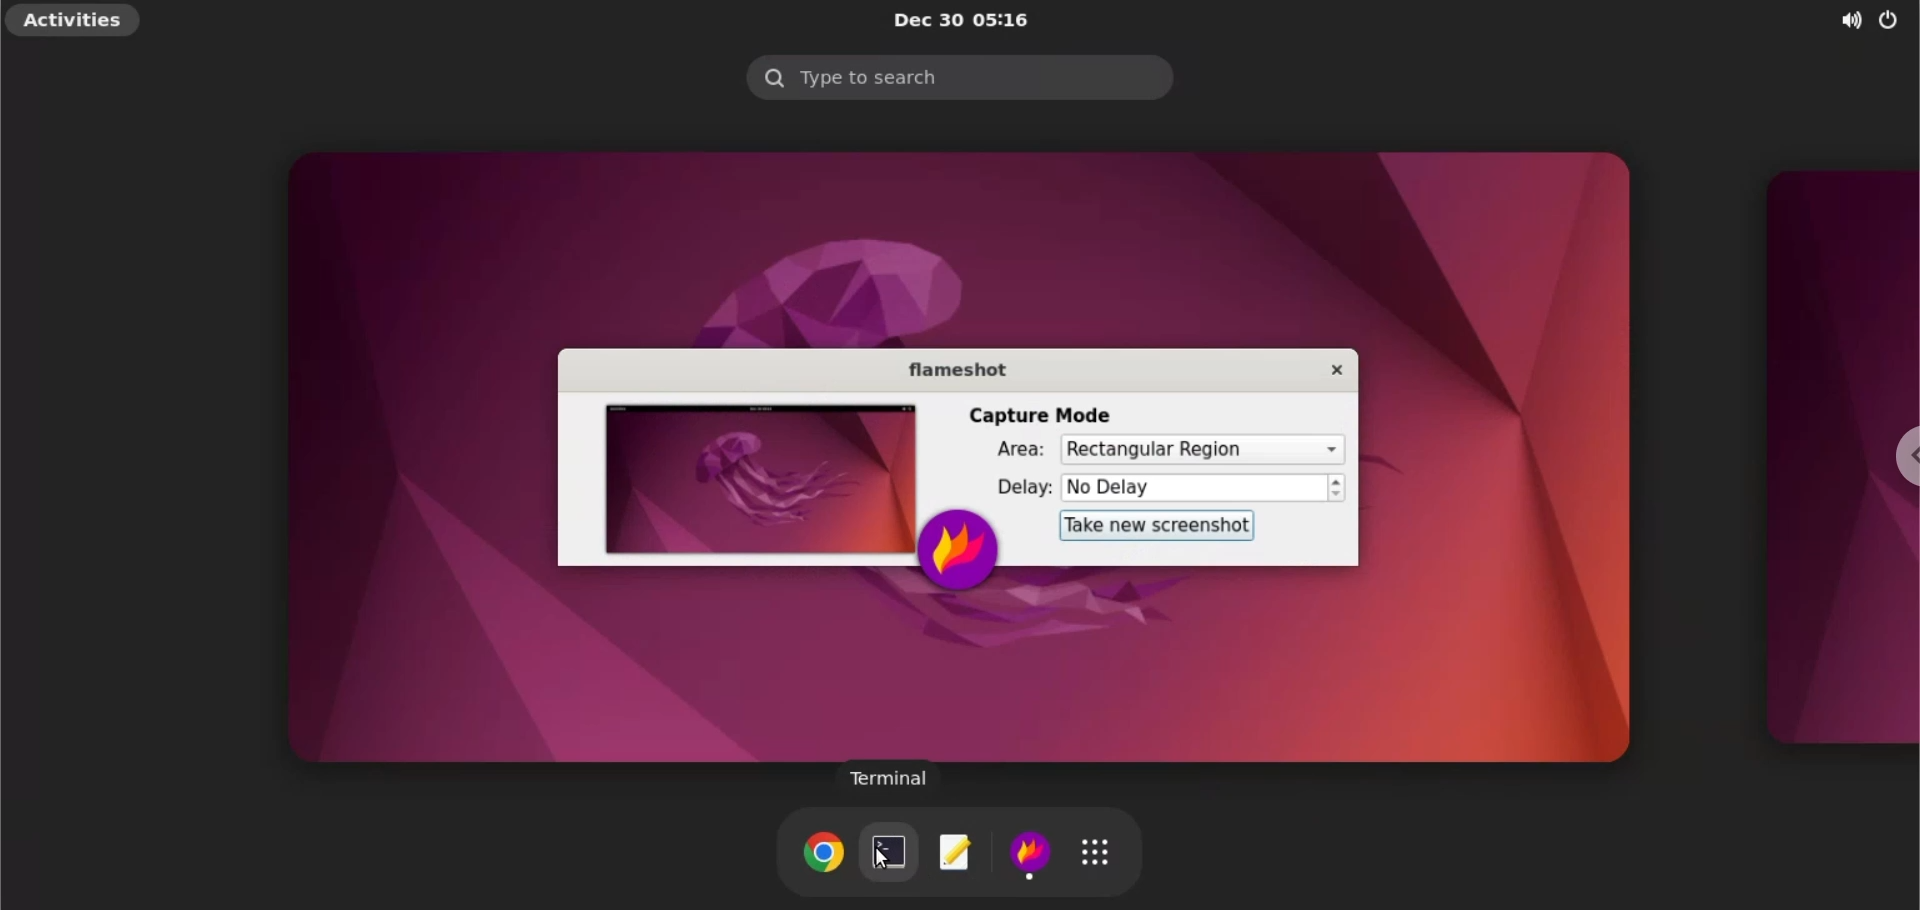 The height and width of the screenshot is (910, 1920). What do you see at coordinates (1832, 454) in the screenshot?
I see `activity window` at bounding box center [1832, 454].